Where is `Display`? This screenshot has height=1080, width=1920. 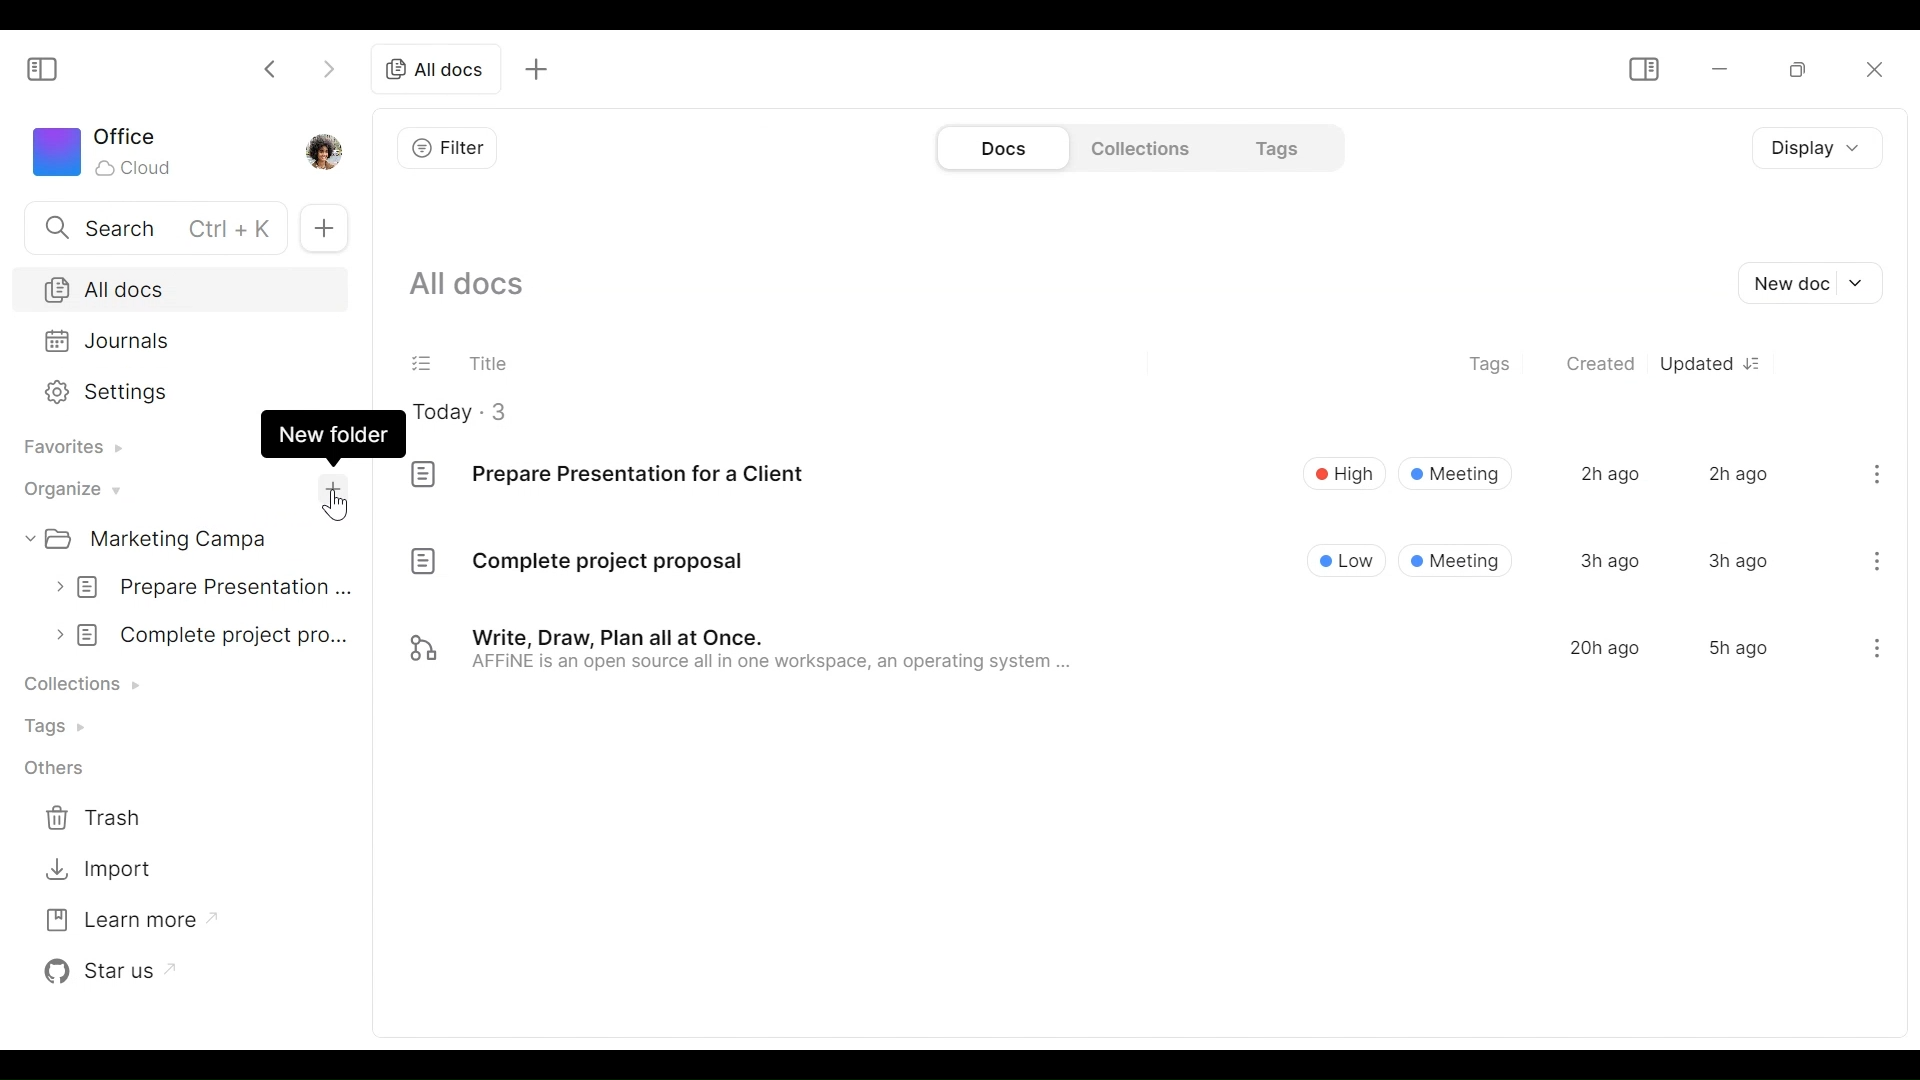
Display is located at coordinates (1811, 150).